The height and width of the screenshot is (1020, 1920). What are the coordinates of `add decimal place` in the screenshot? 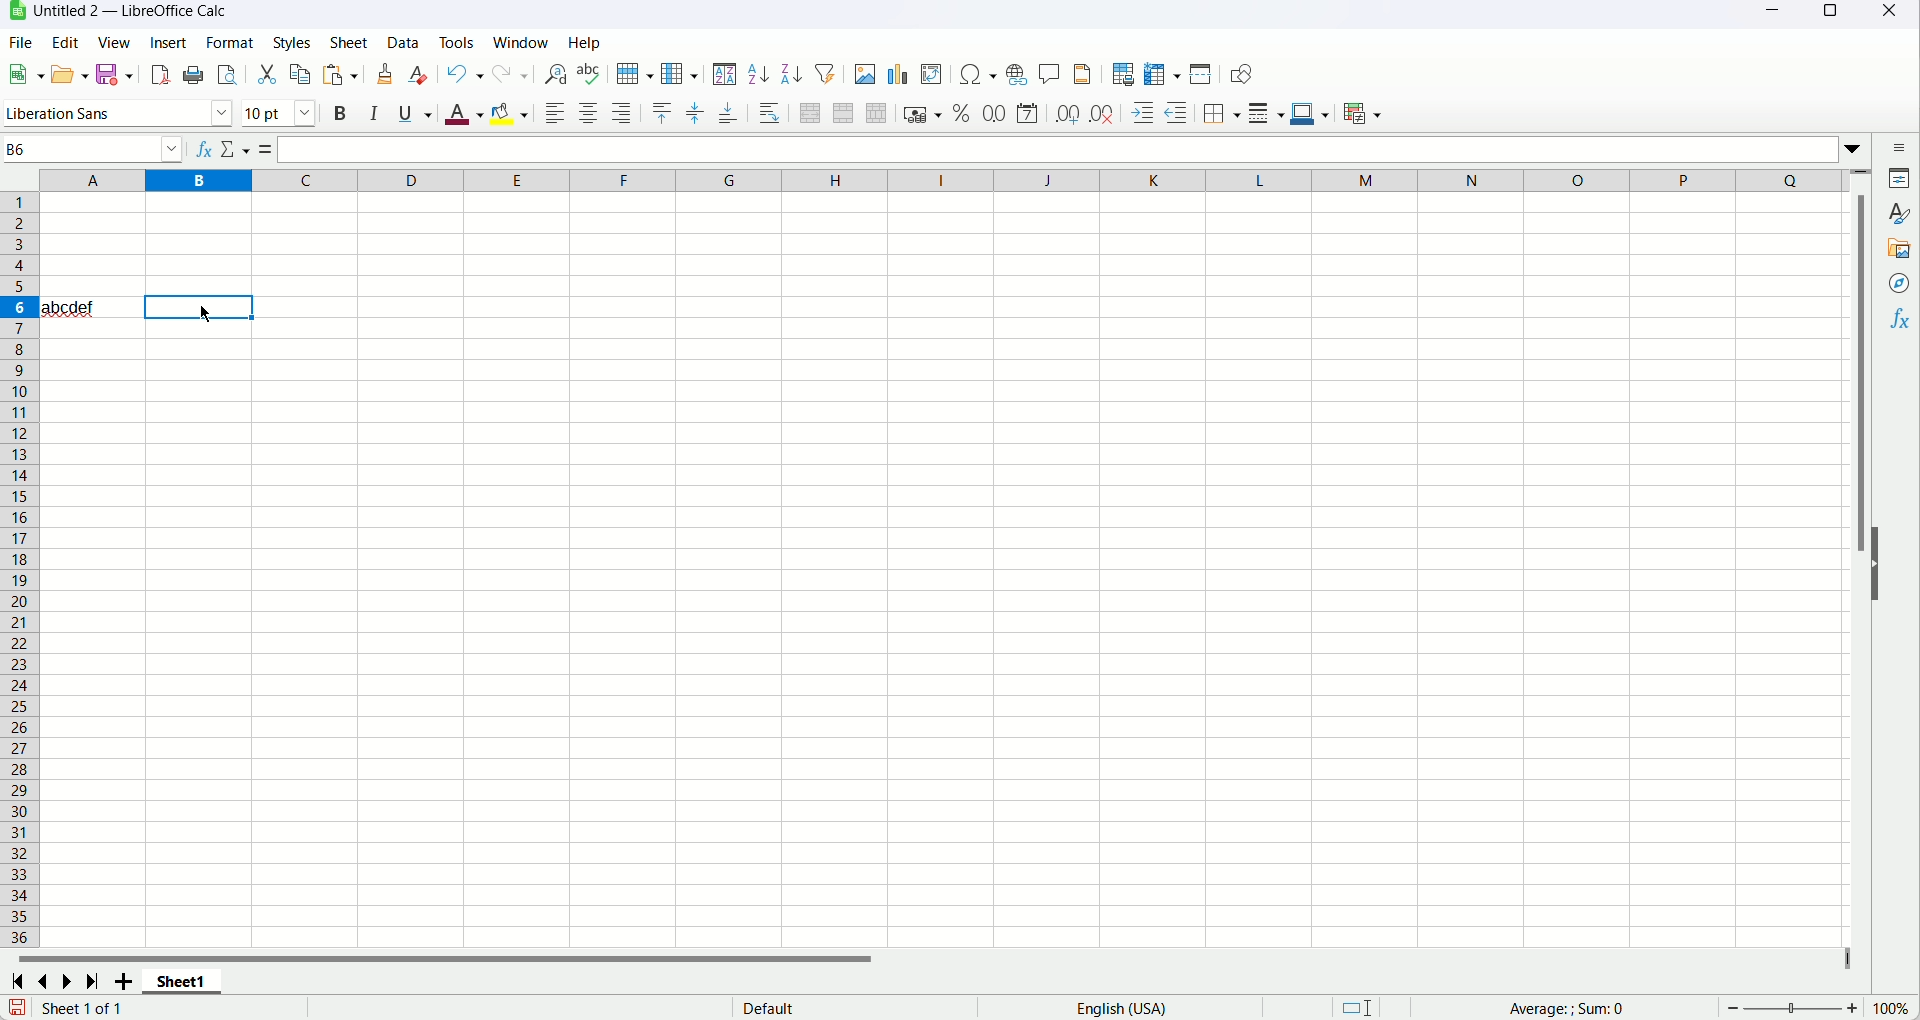 It's located at (1067, 116).